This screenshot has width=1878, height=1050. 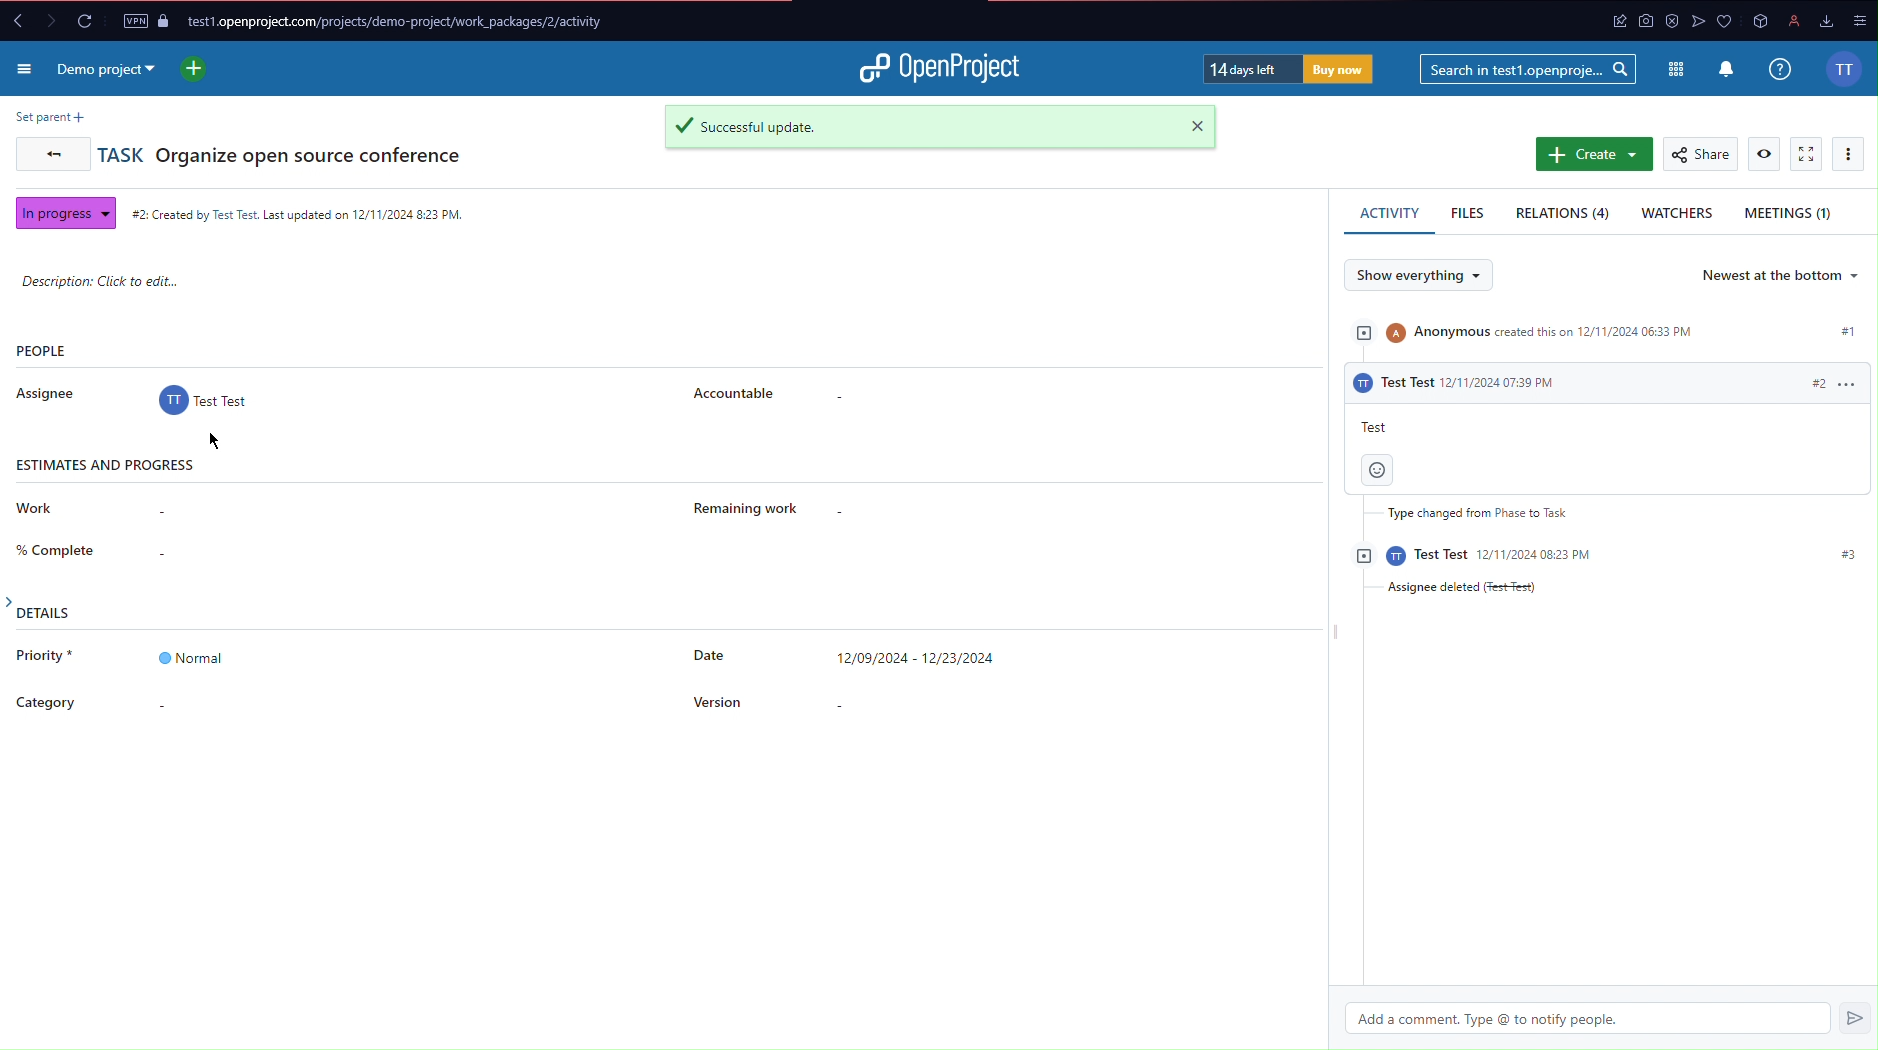 I want to click on Create, so click(x=1591, y=155).